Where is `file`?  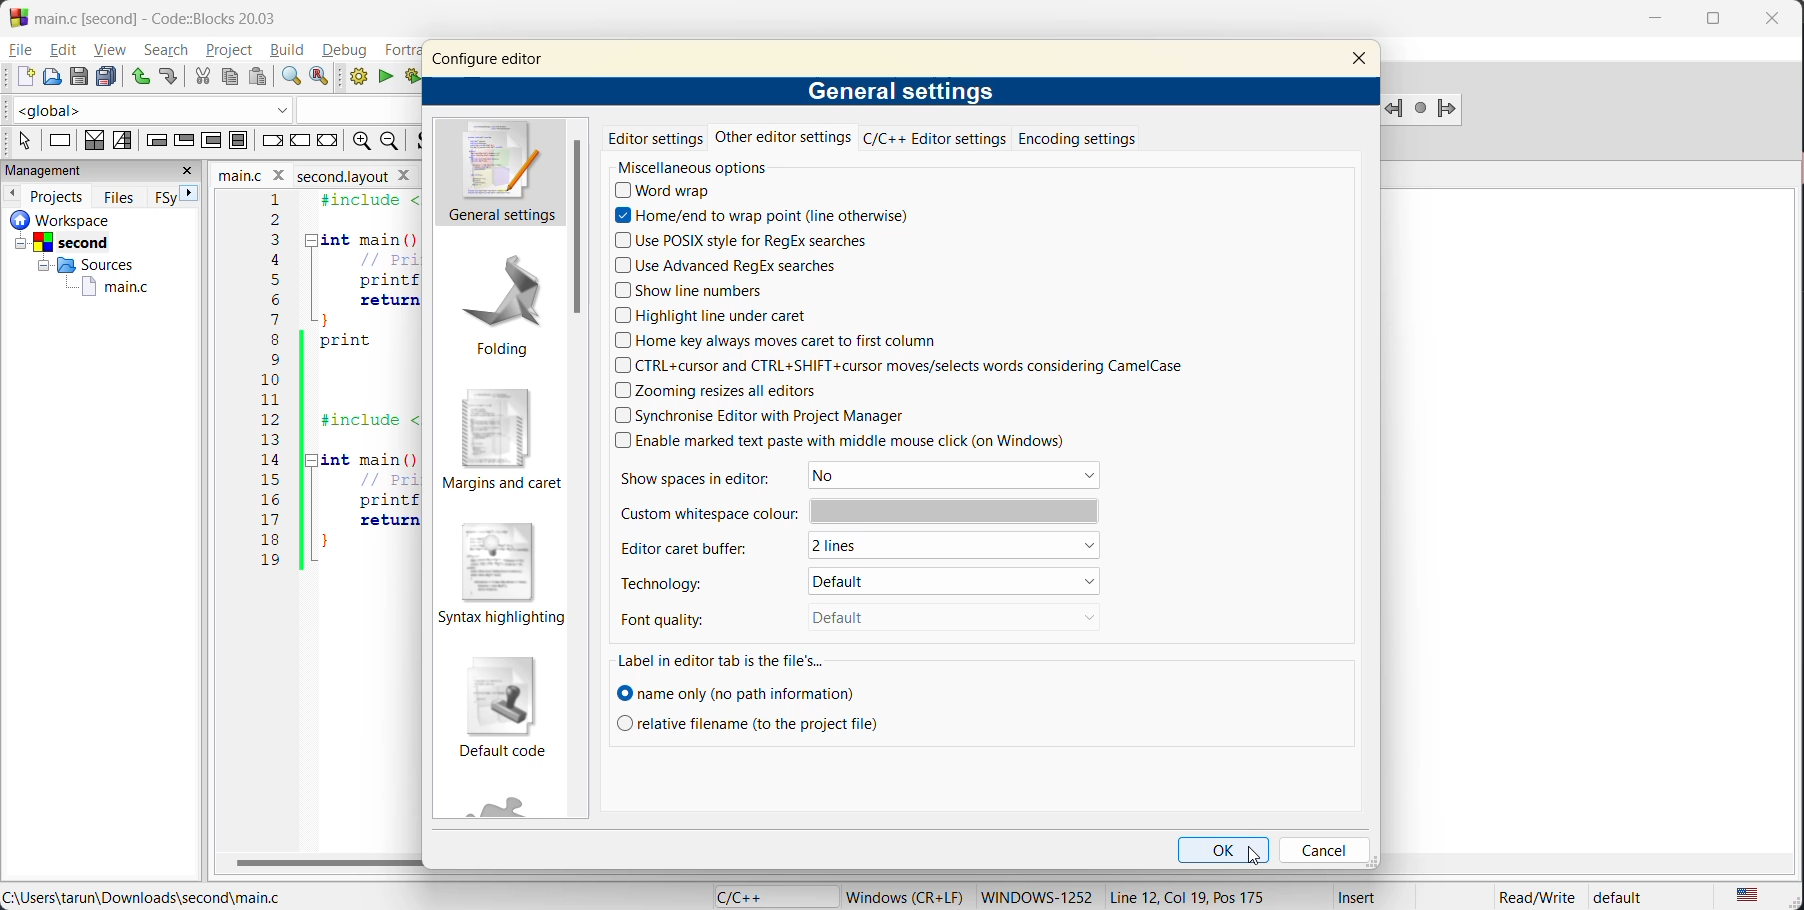
file is located at coordinates (23, 51).